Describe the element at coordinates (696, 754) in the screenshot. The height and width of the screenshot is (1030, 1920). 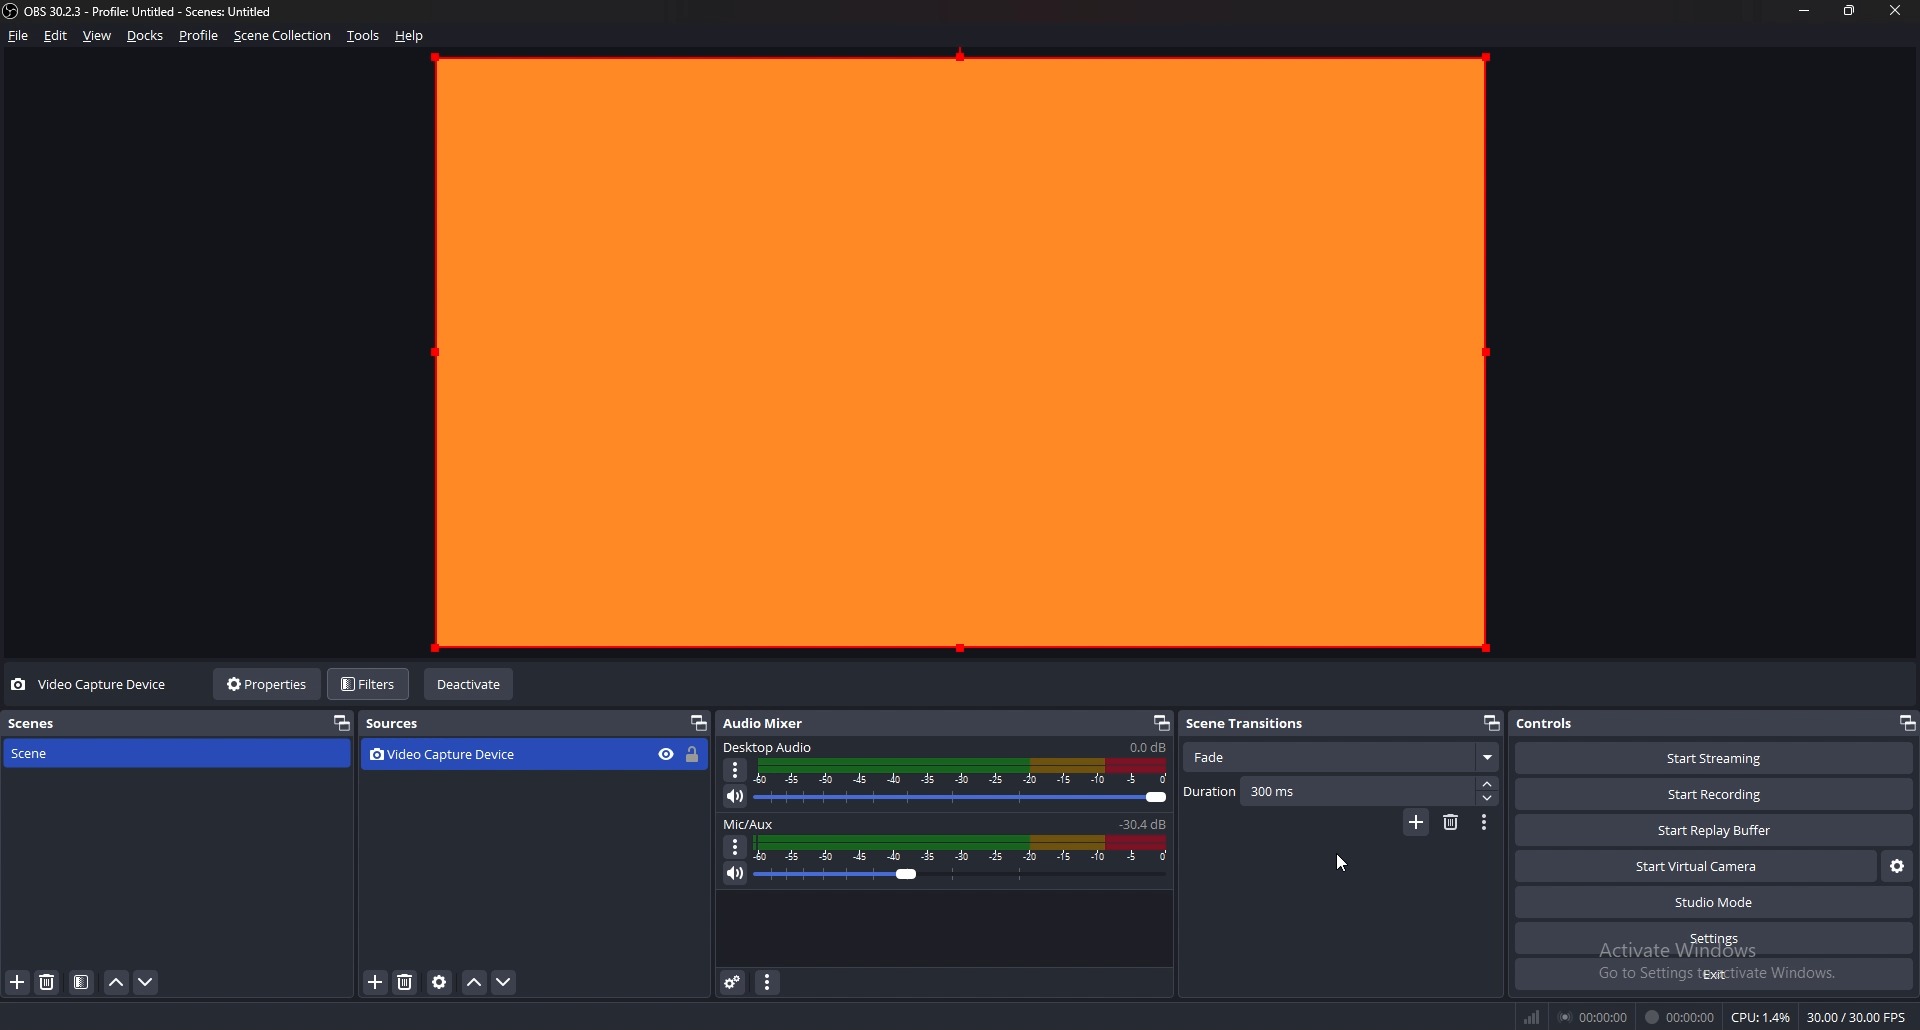
I see `lock` at that location.